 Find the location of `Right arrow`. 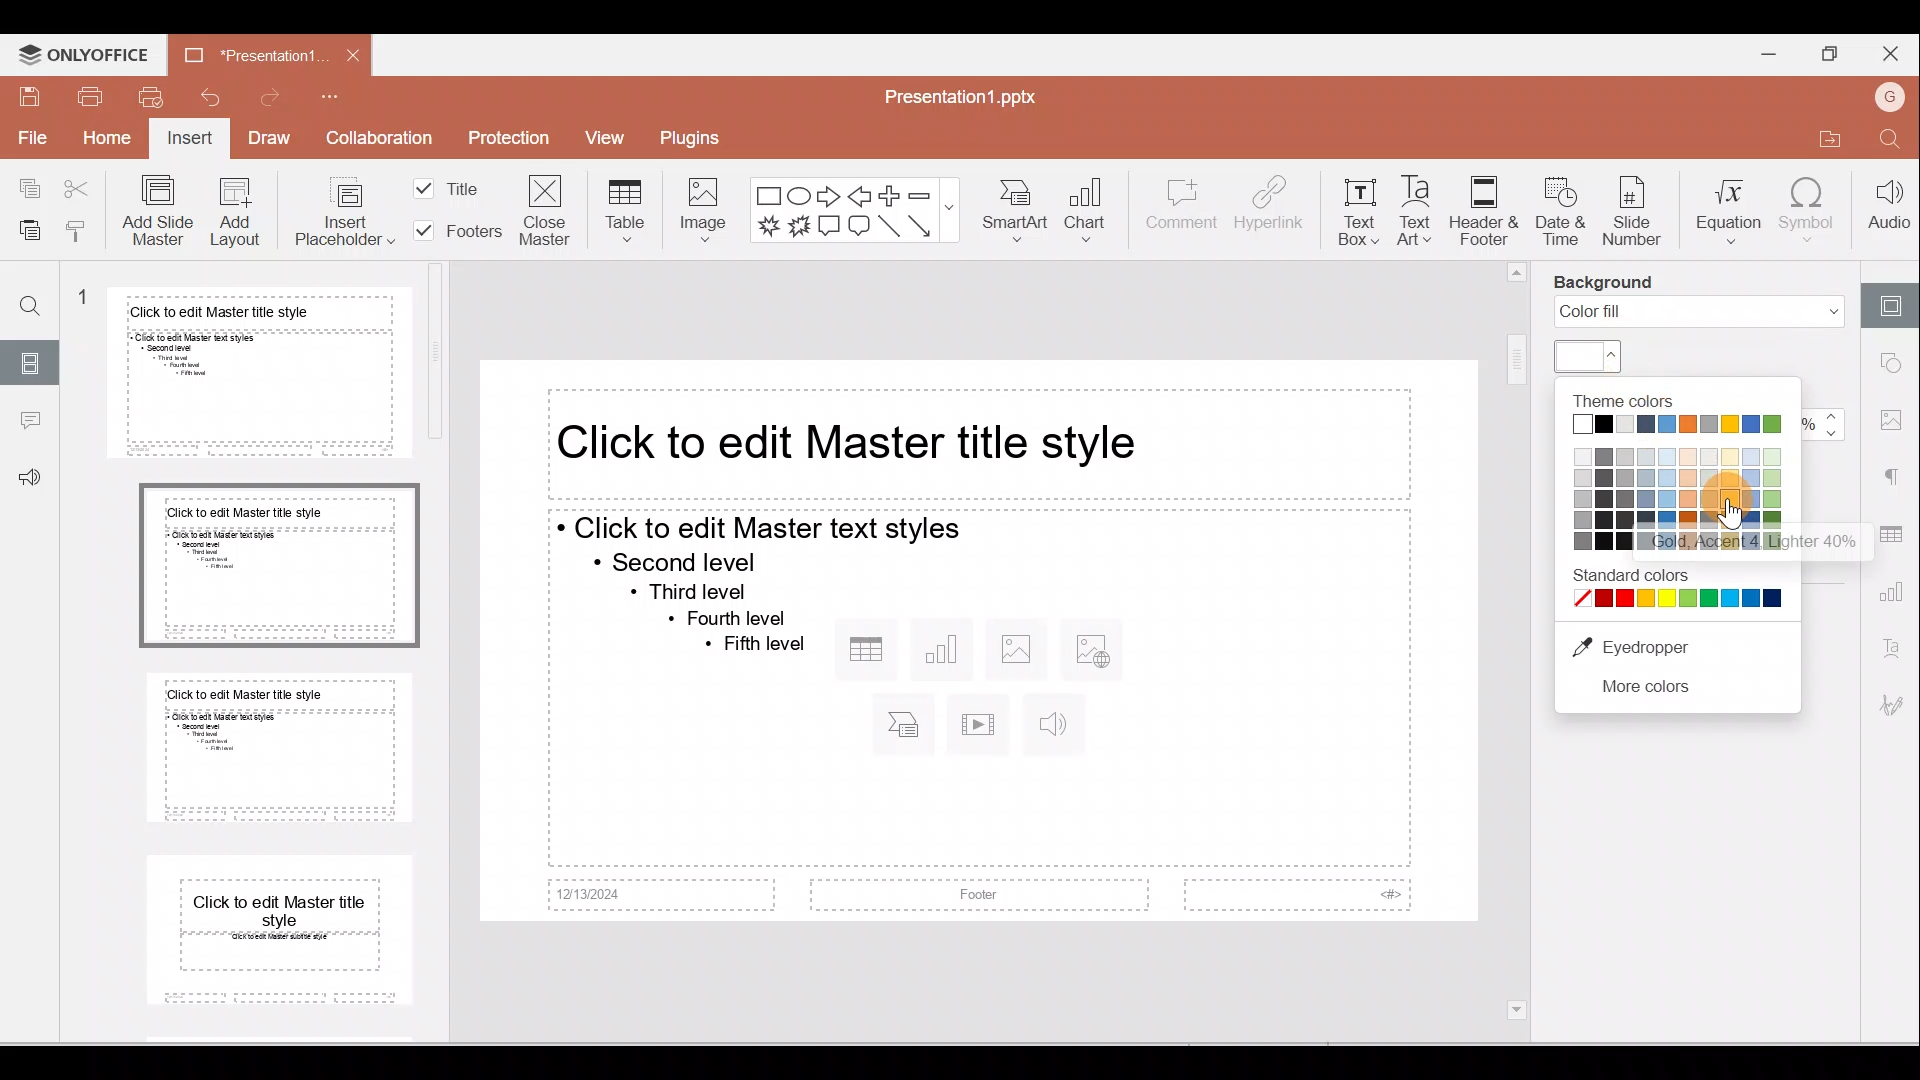

Right arrow is located at coordinates (830, 195).